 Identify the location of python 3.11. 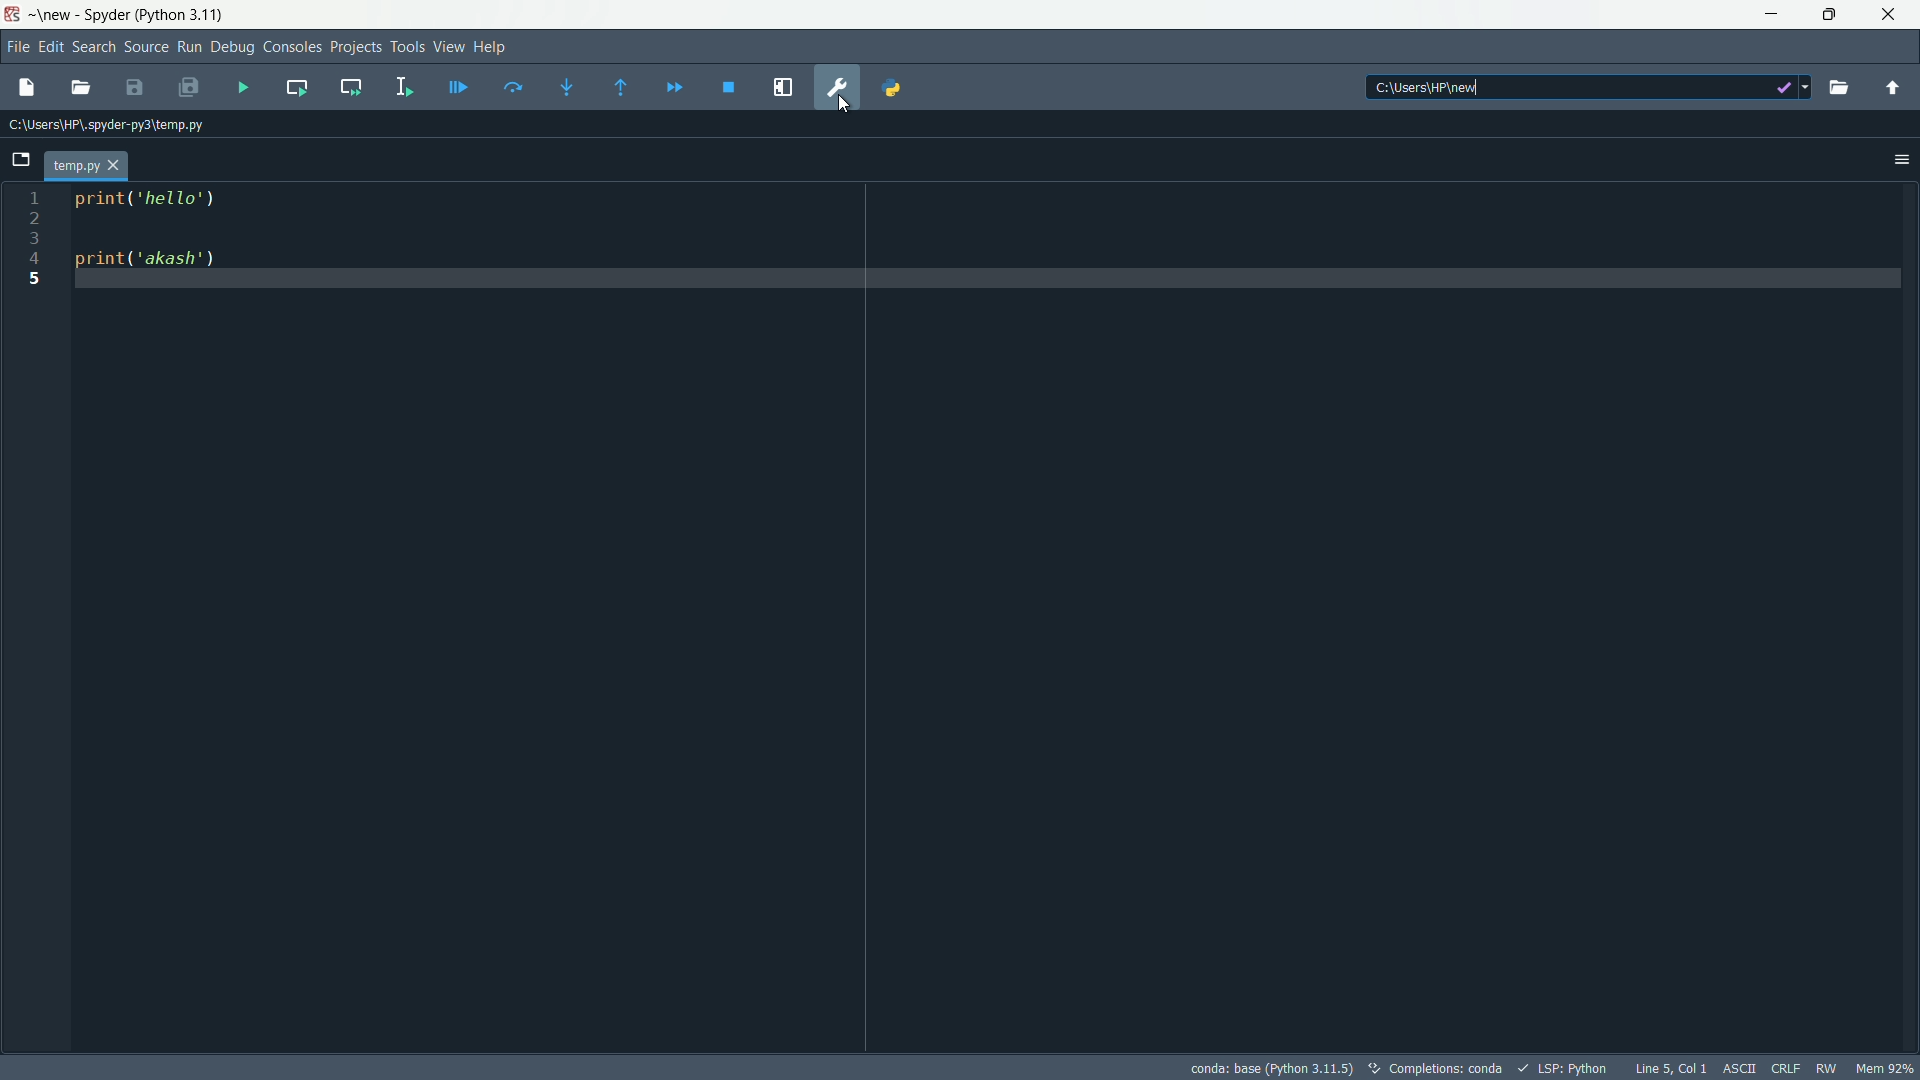
(179, 16).